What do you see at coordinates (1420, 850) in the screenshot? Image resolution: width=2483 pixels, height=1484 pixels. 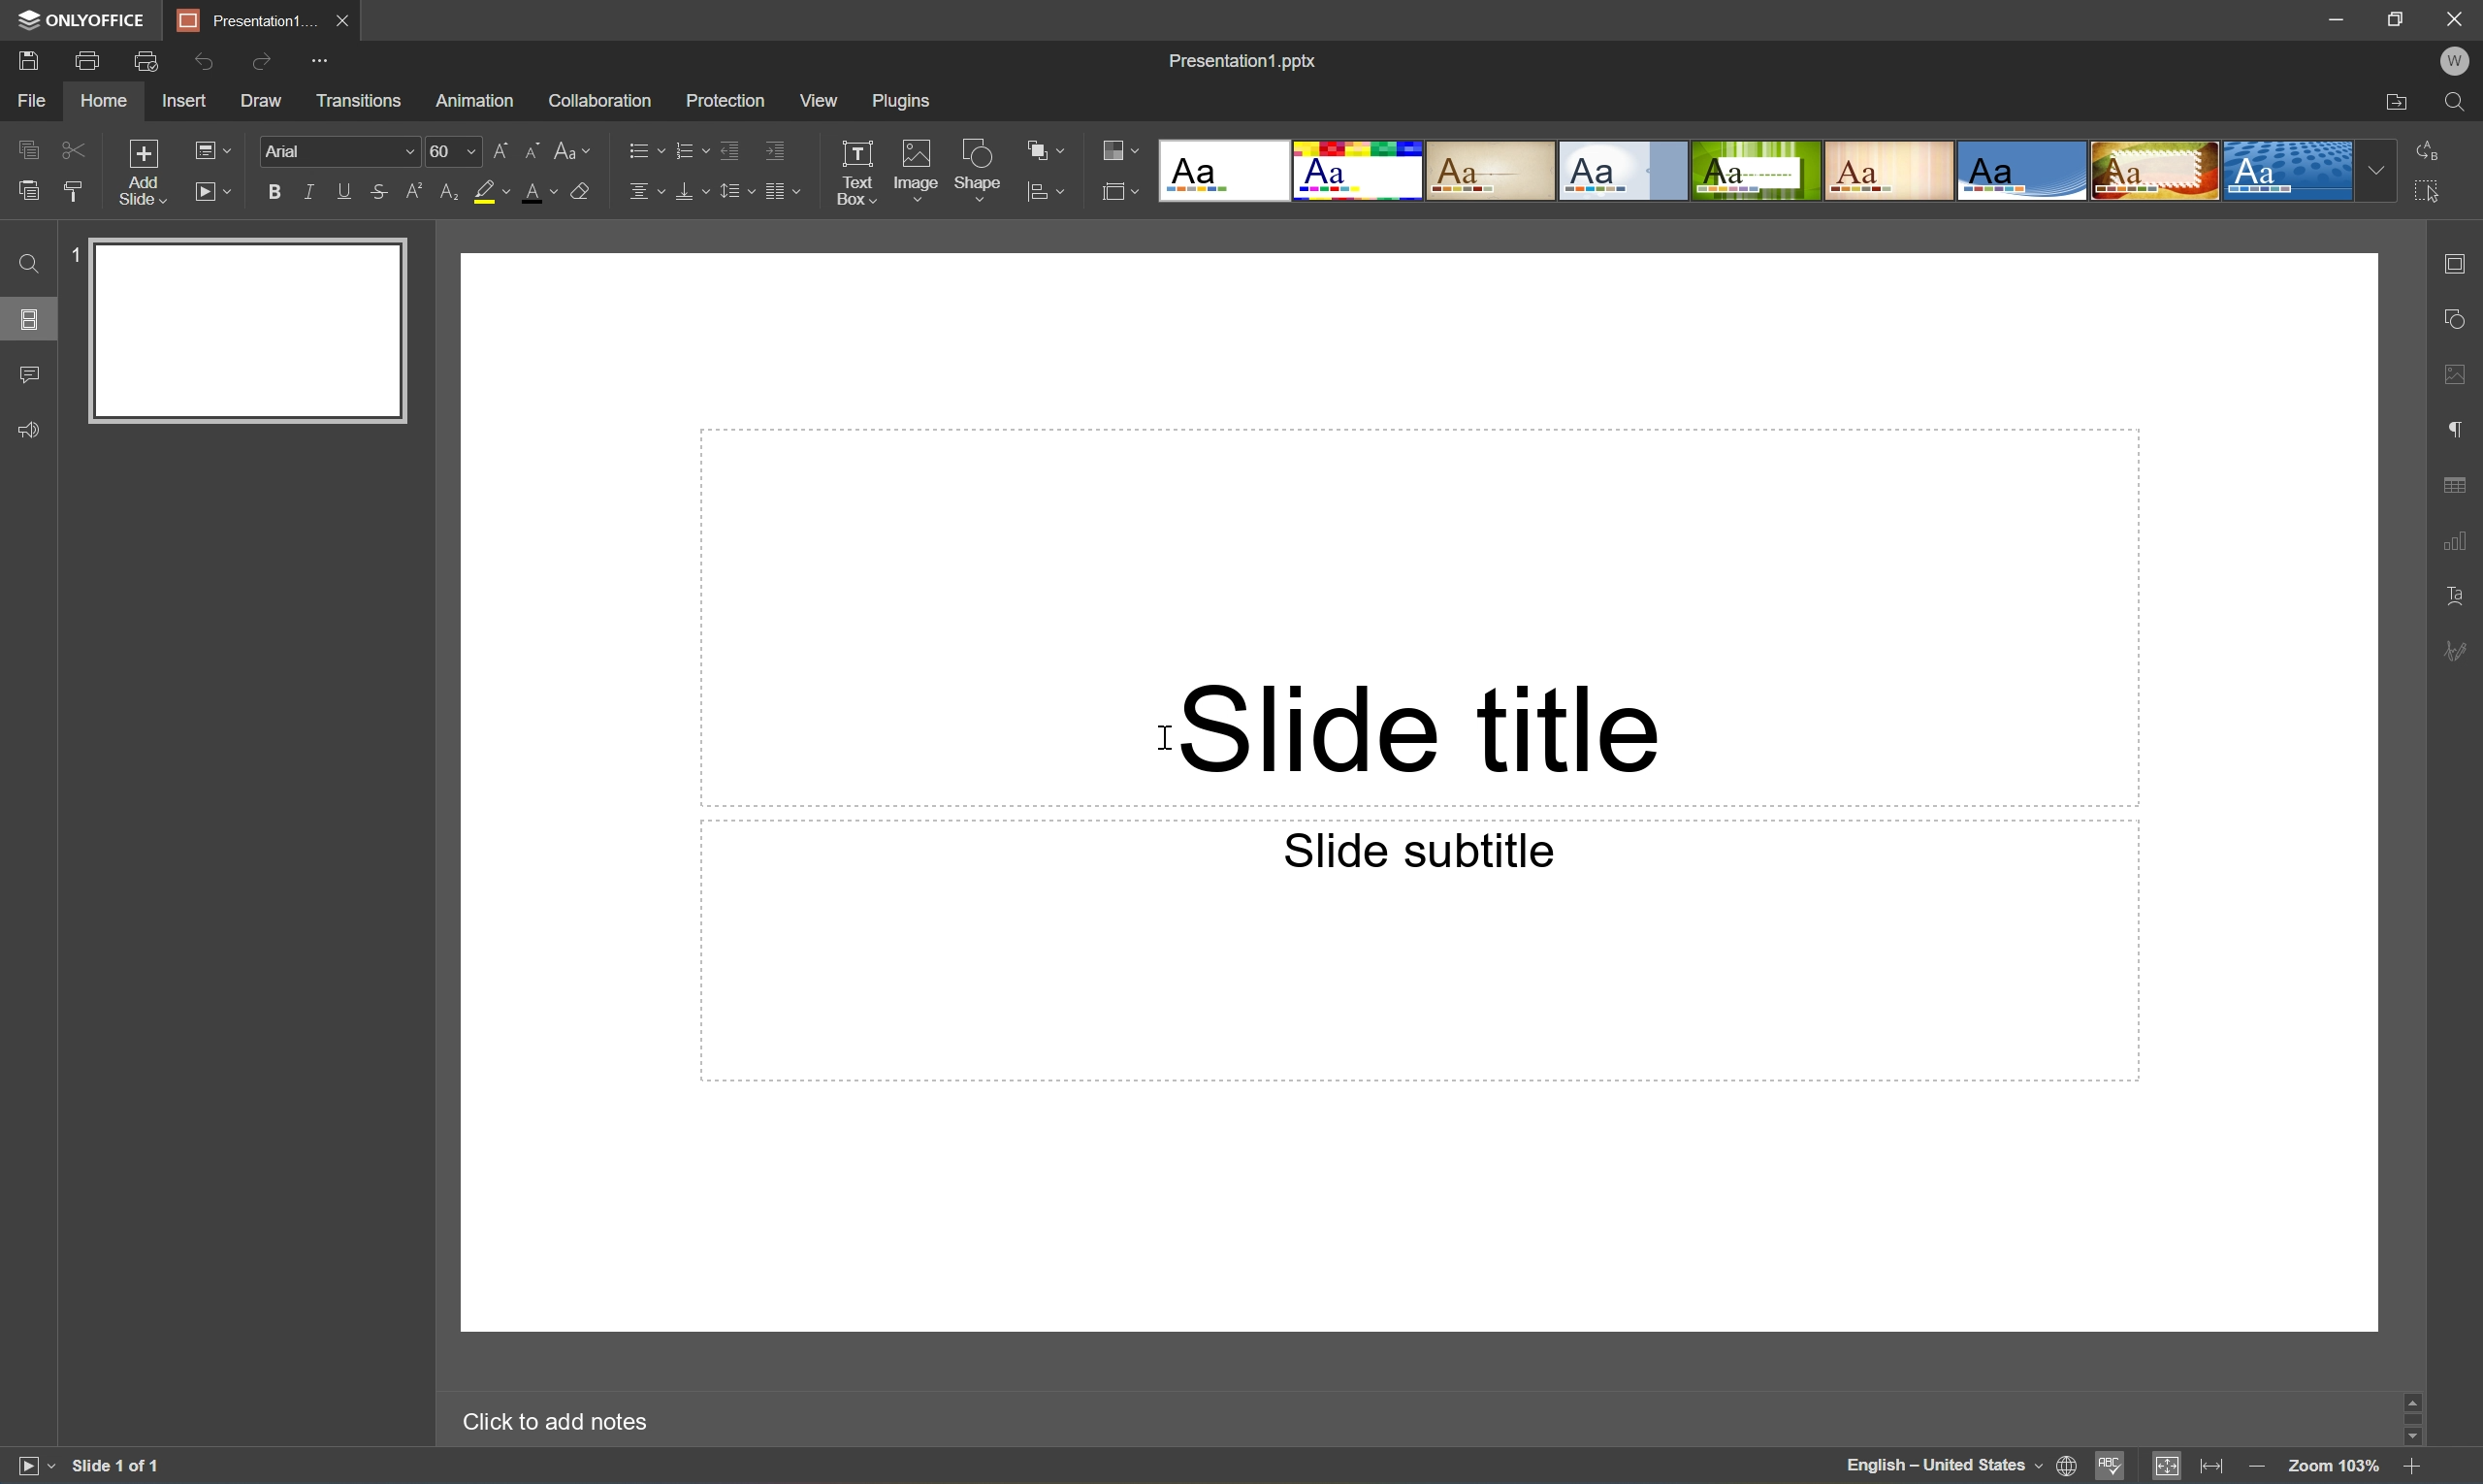 I see `Slide subtitle` at bounding box center [1420, 850].